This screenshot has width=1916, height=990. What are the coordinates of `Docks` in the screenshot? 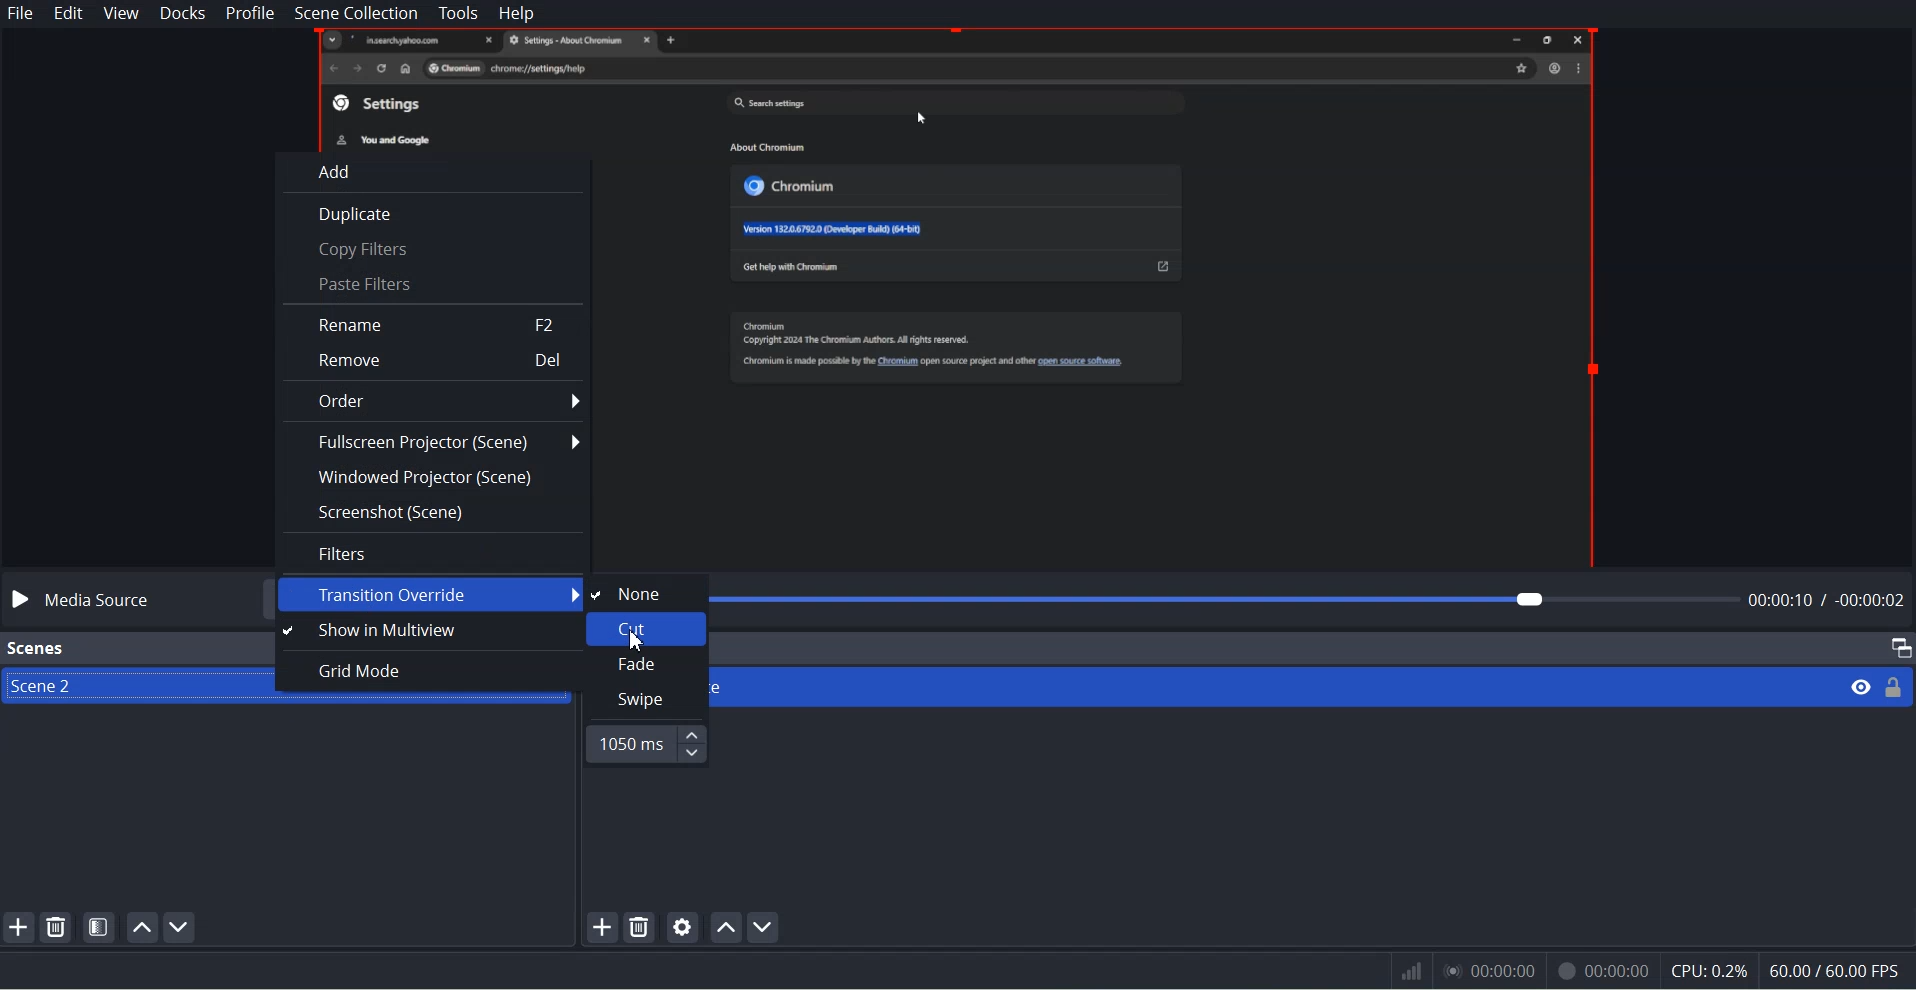 It's located at (182, 14).